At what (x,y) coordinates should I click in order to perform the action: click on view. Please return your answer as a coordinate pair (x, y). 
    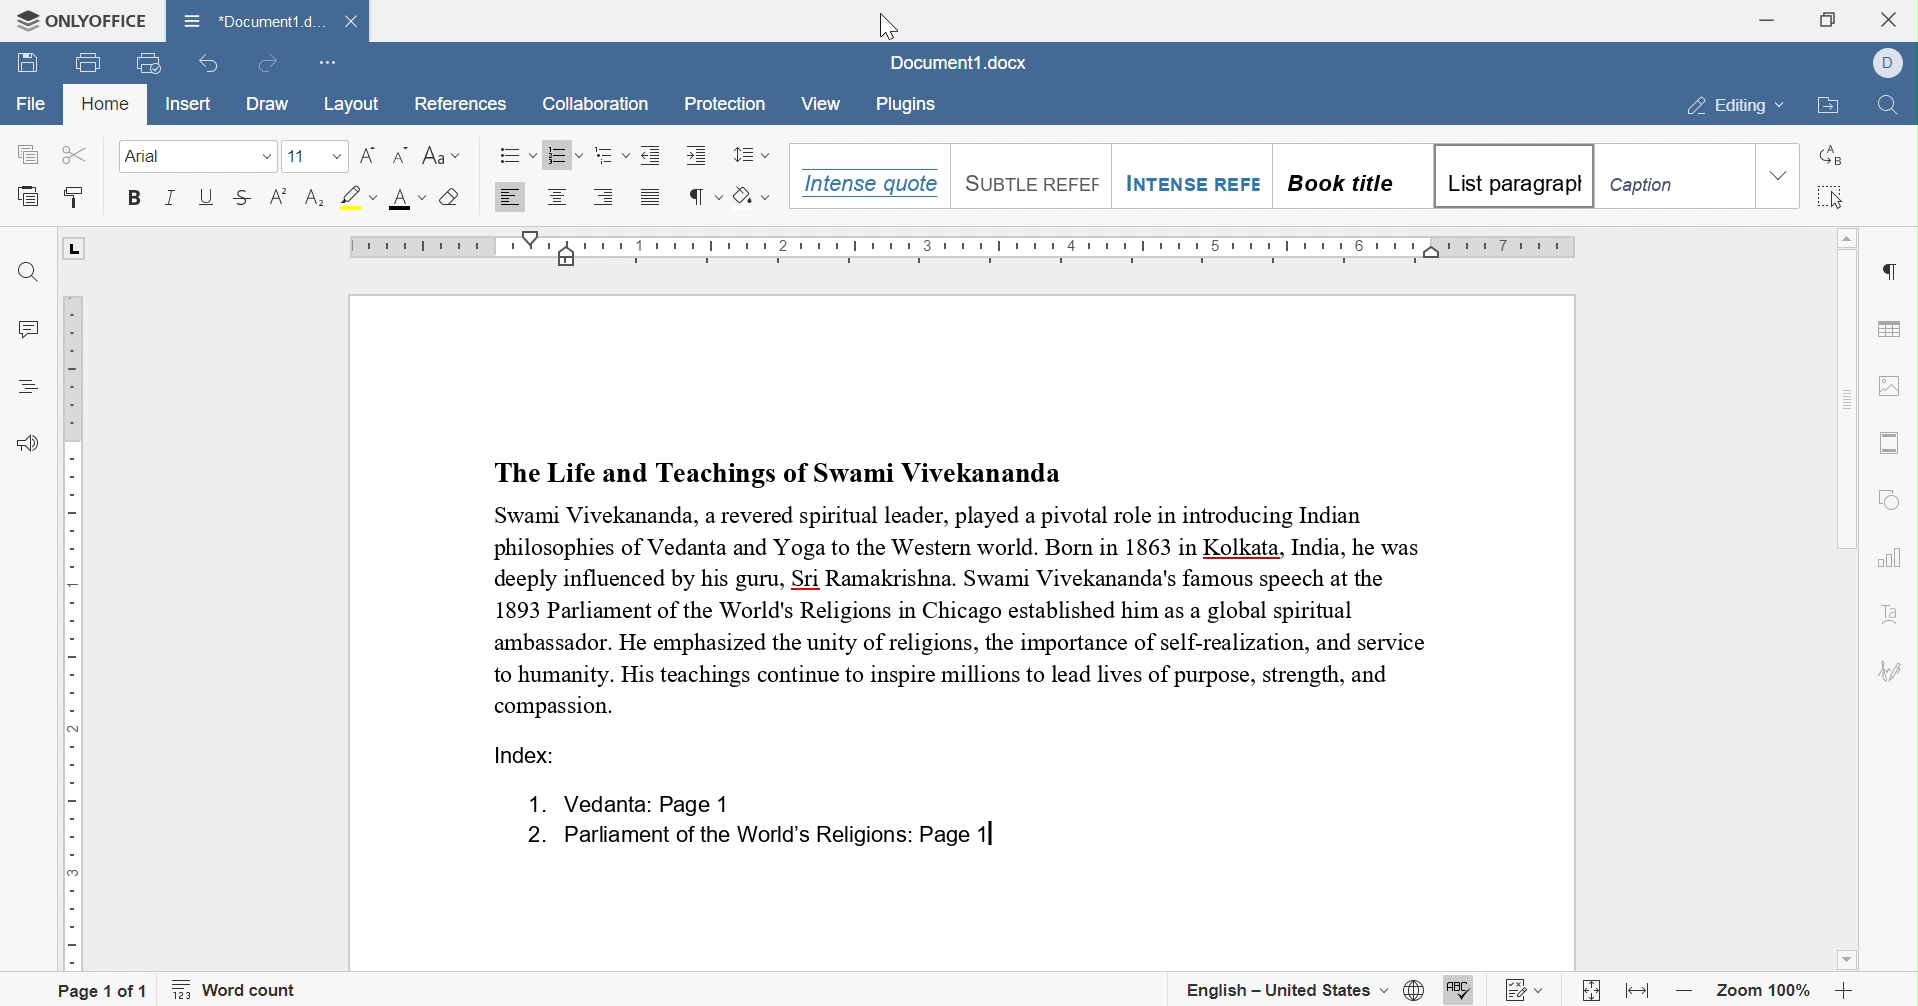
    Looking at the image, I should click on (819, 106).